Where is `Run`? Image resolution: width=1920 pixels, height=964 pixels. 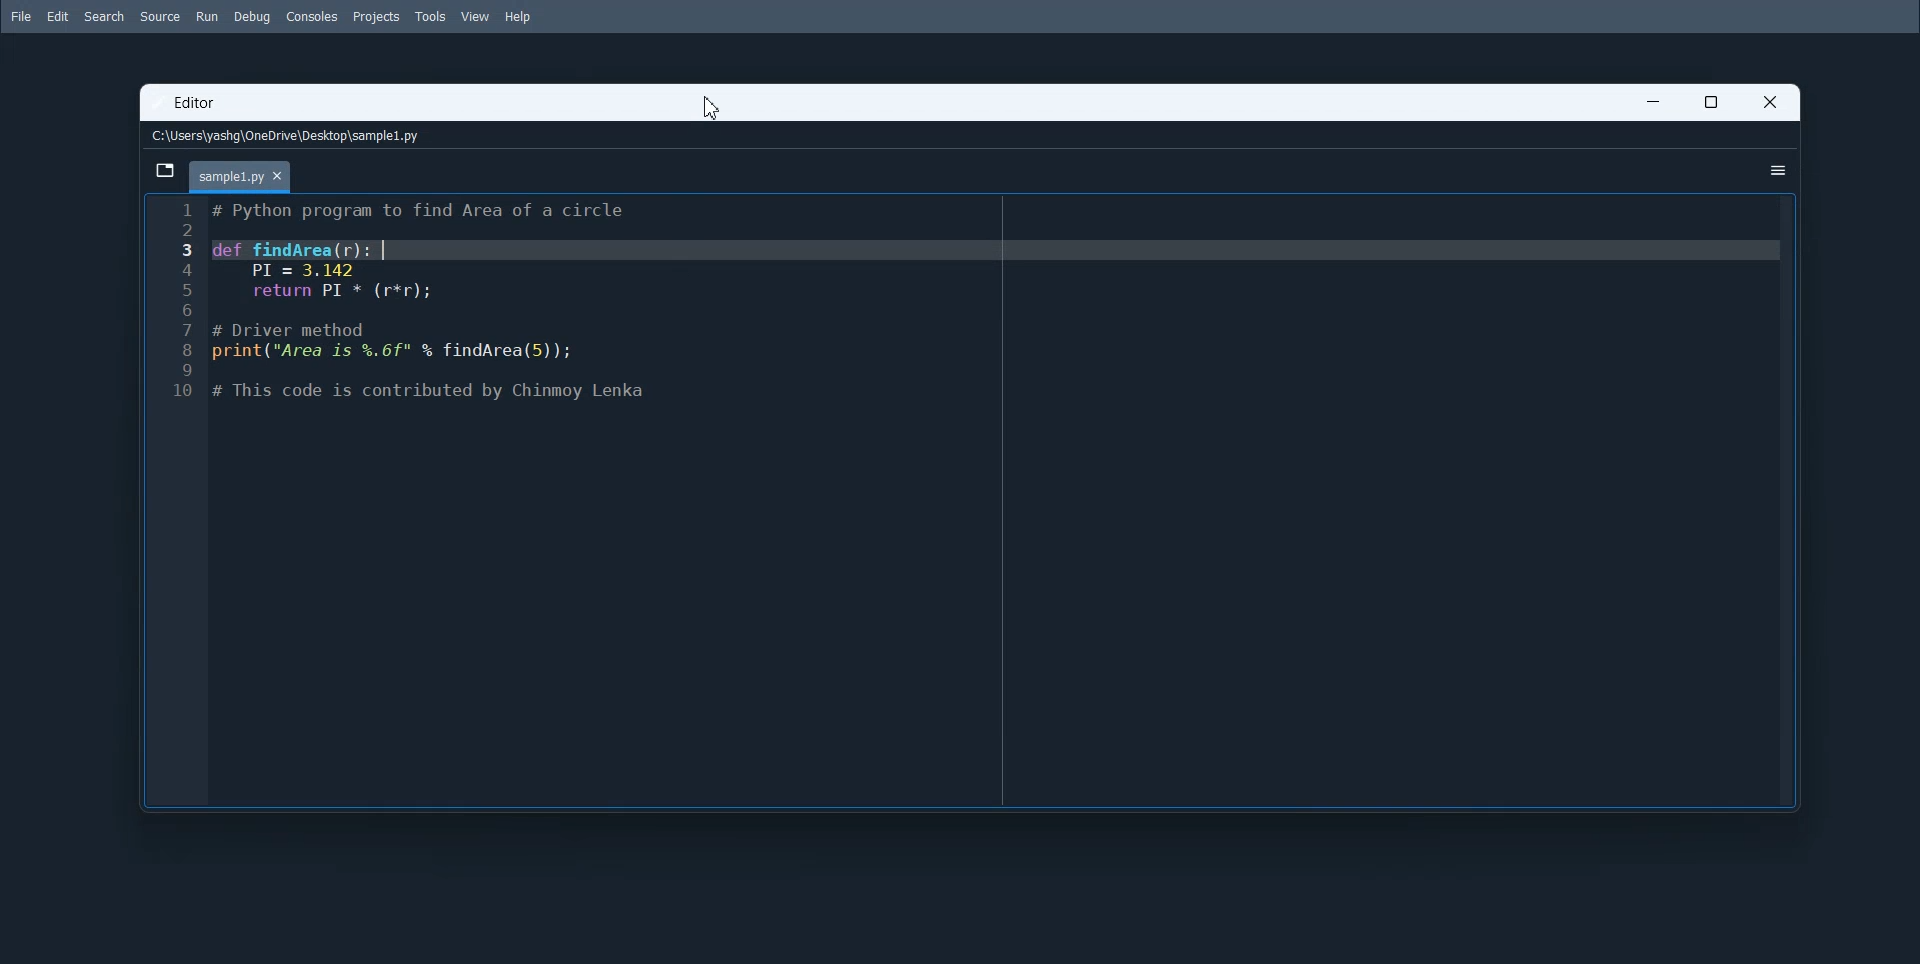 Run is located at coordinates (206, 16).